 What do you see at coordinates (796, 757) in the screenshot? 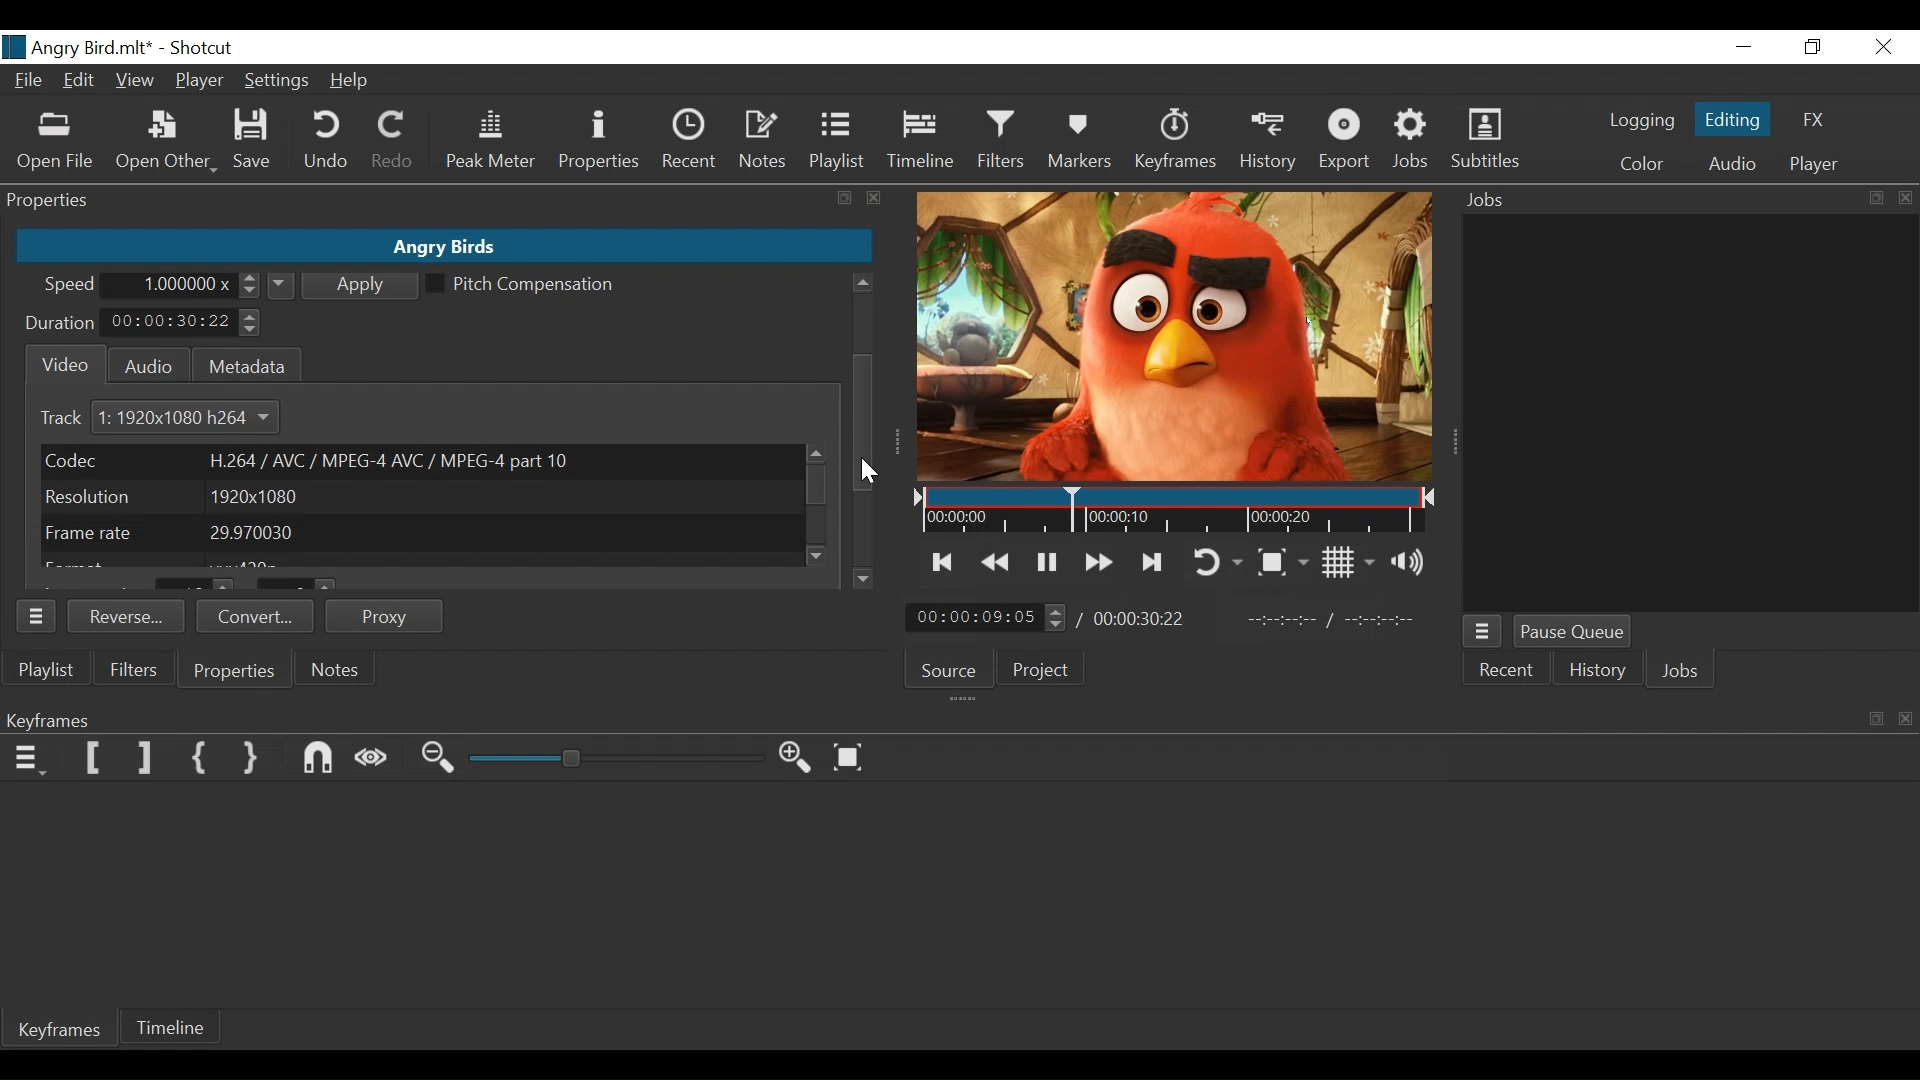
I see `Zoom timeline in` at bounding box center [796, 757].